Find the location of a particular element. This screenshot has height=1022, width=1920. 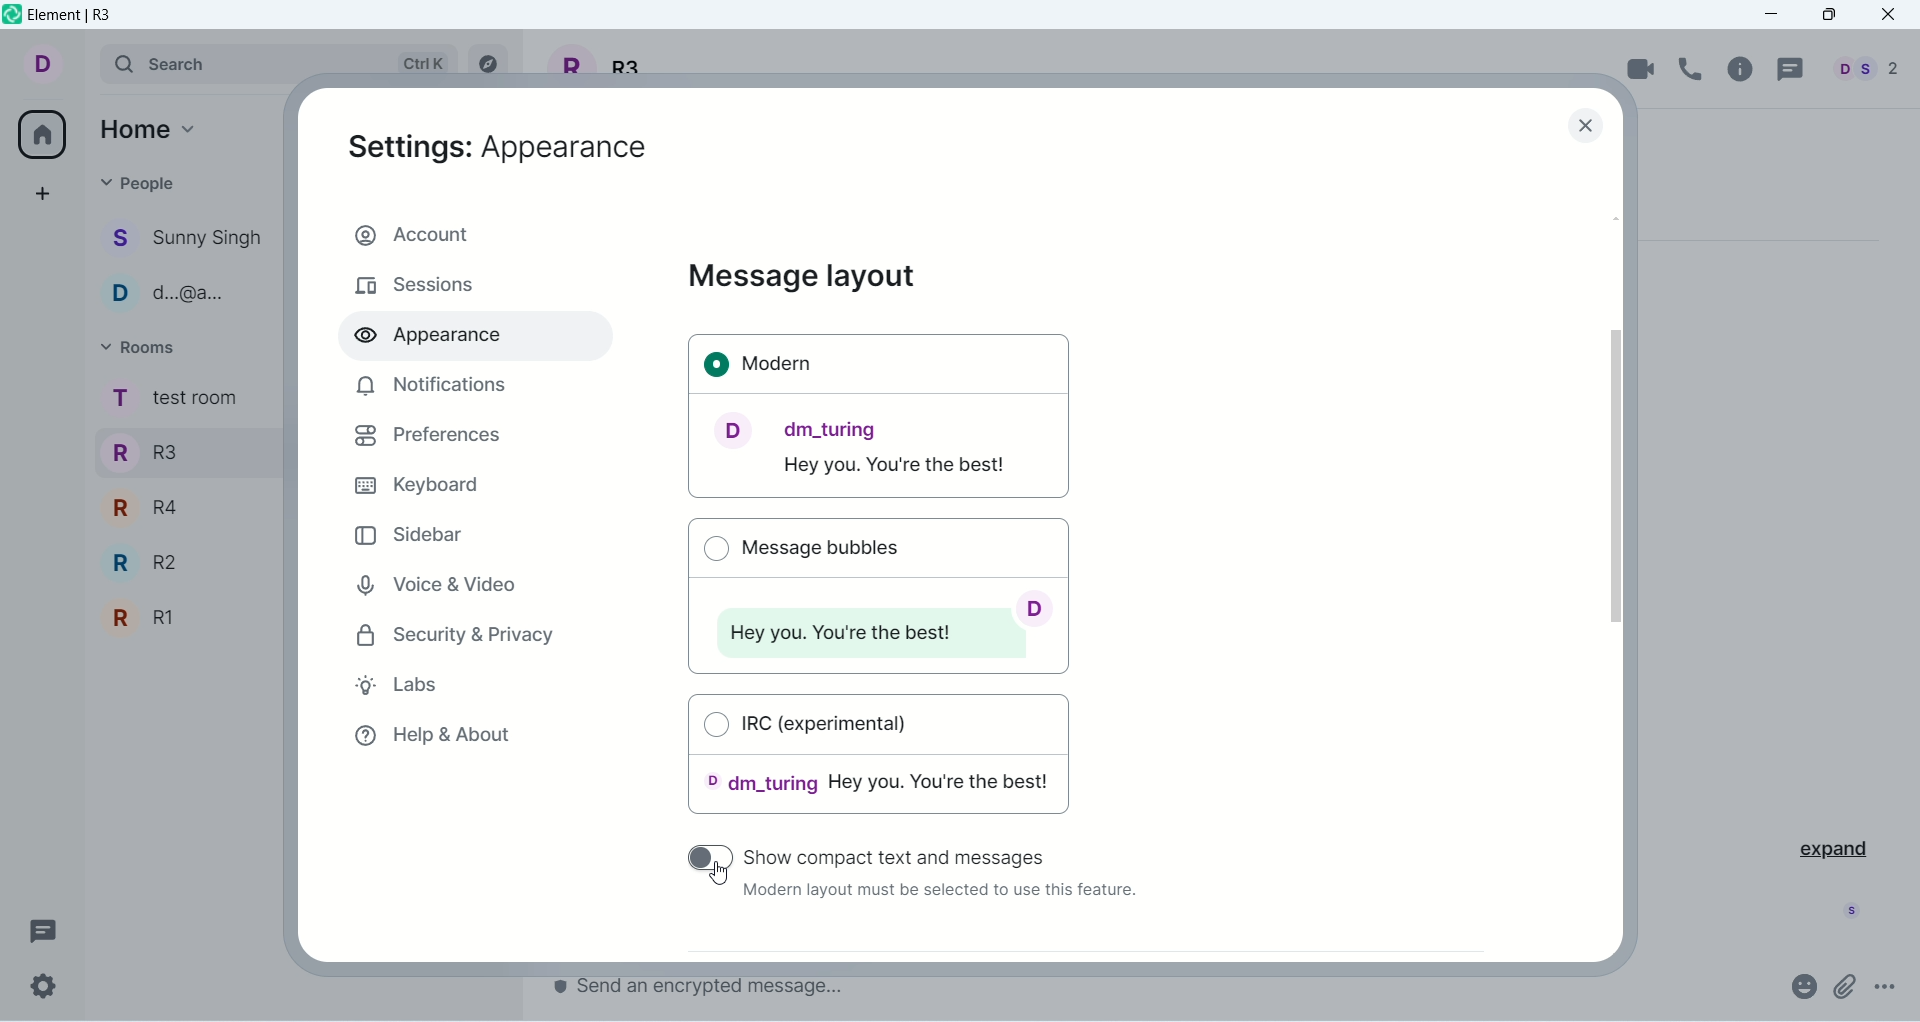

cursor is located at coordinates (716, 878).